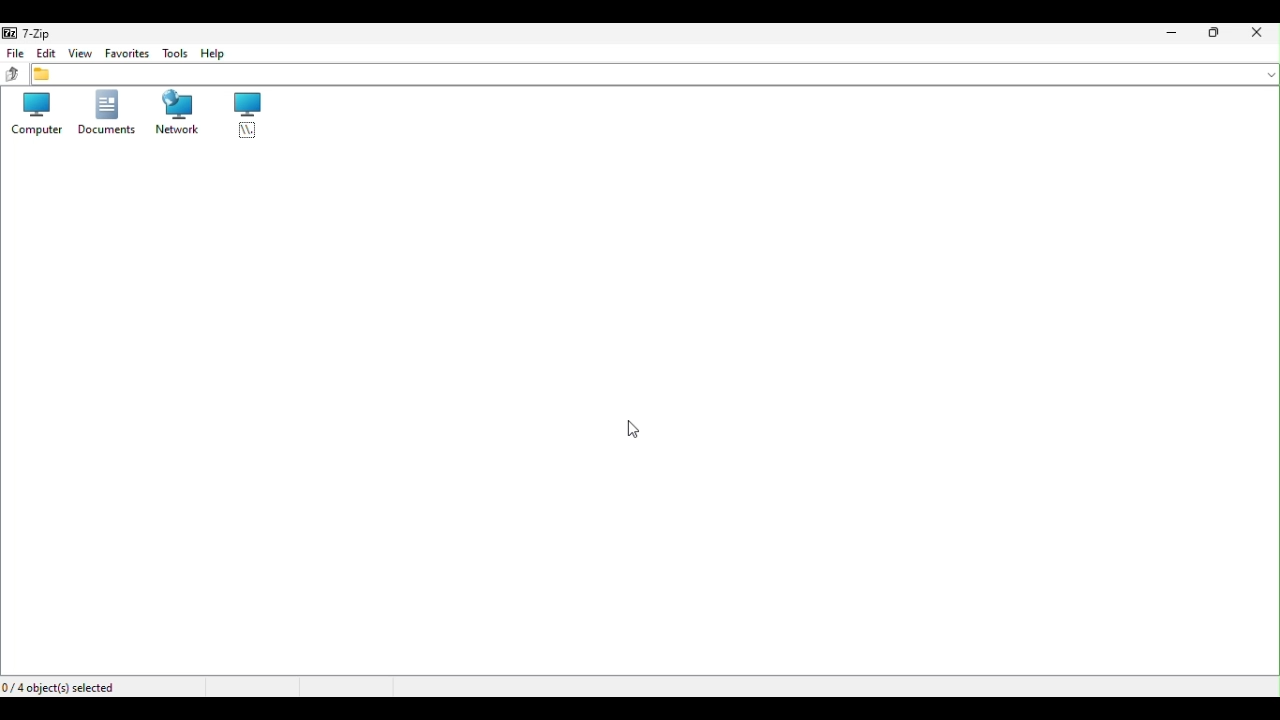  What do you see at coordinates (12, 74) in the screenshot?
I see `up` at bounding box center [12, 74].